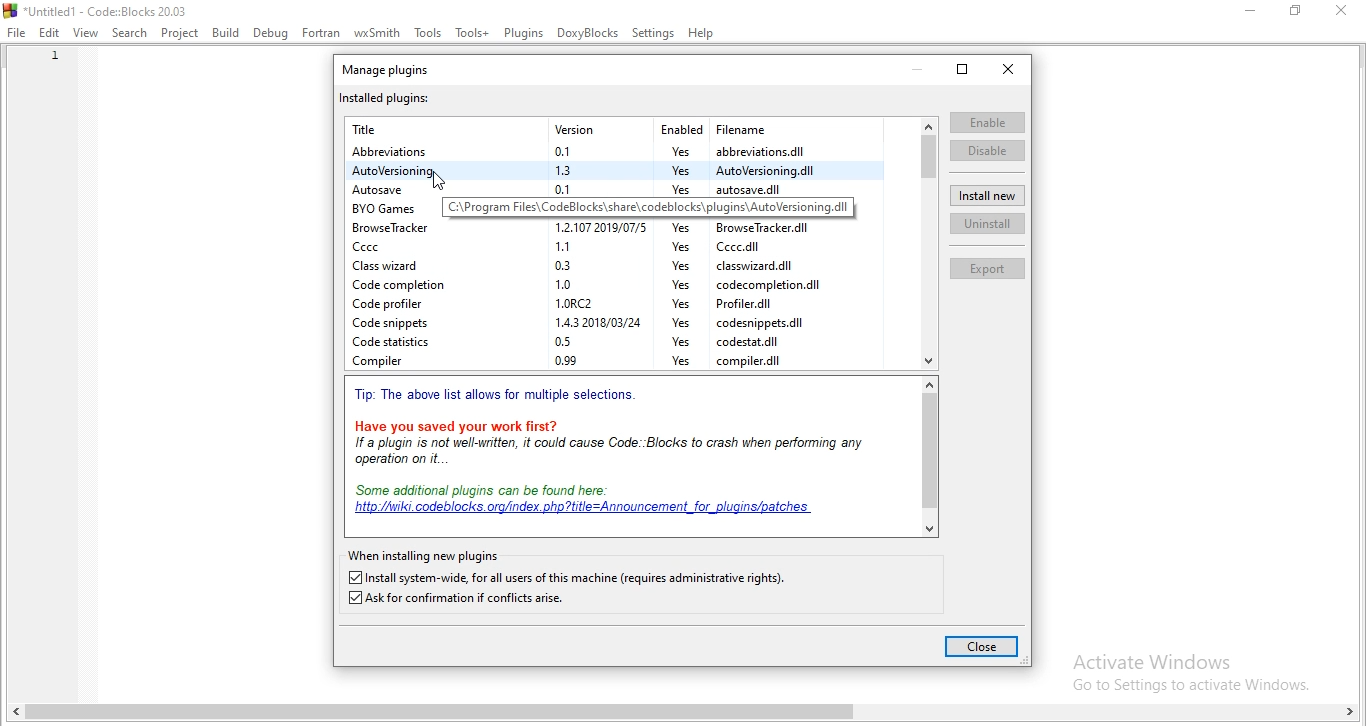 Image resolution: width=1366 pixels, height=726 pixels. Describe the element at coordinates (589, 575) in the screenshot. I see `| Install system-wide, for all users of this machine (requires administrative rights).` at that location.